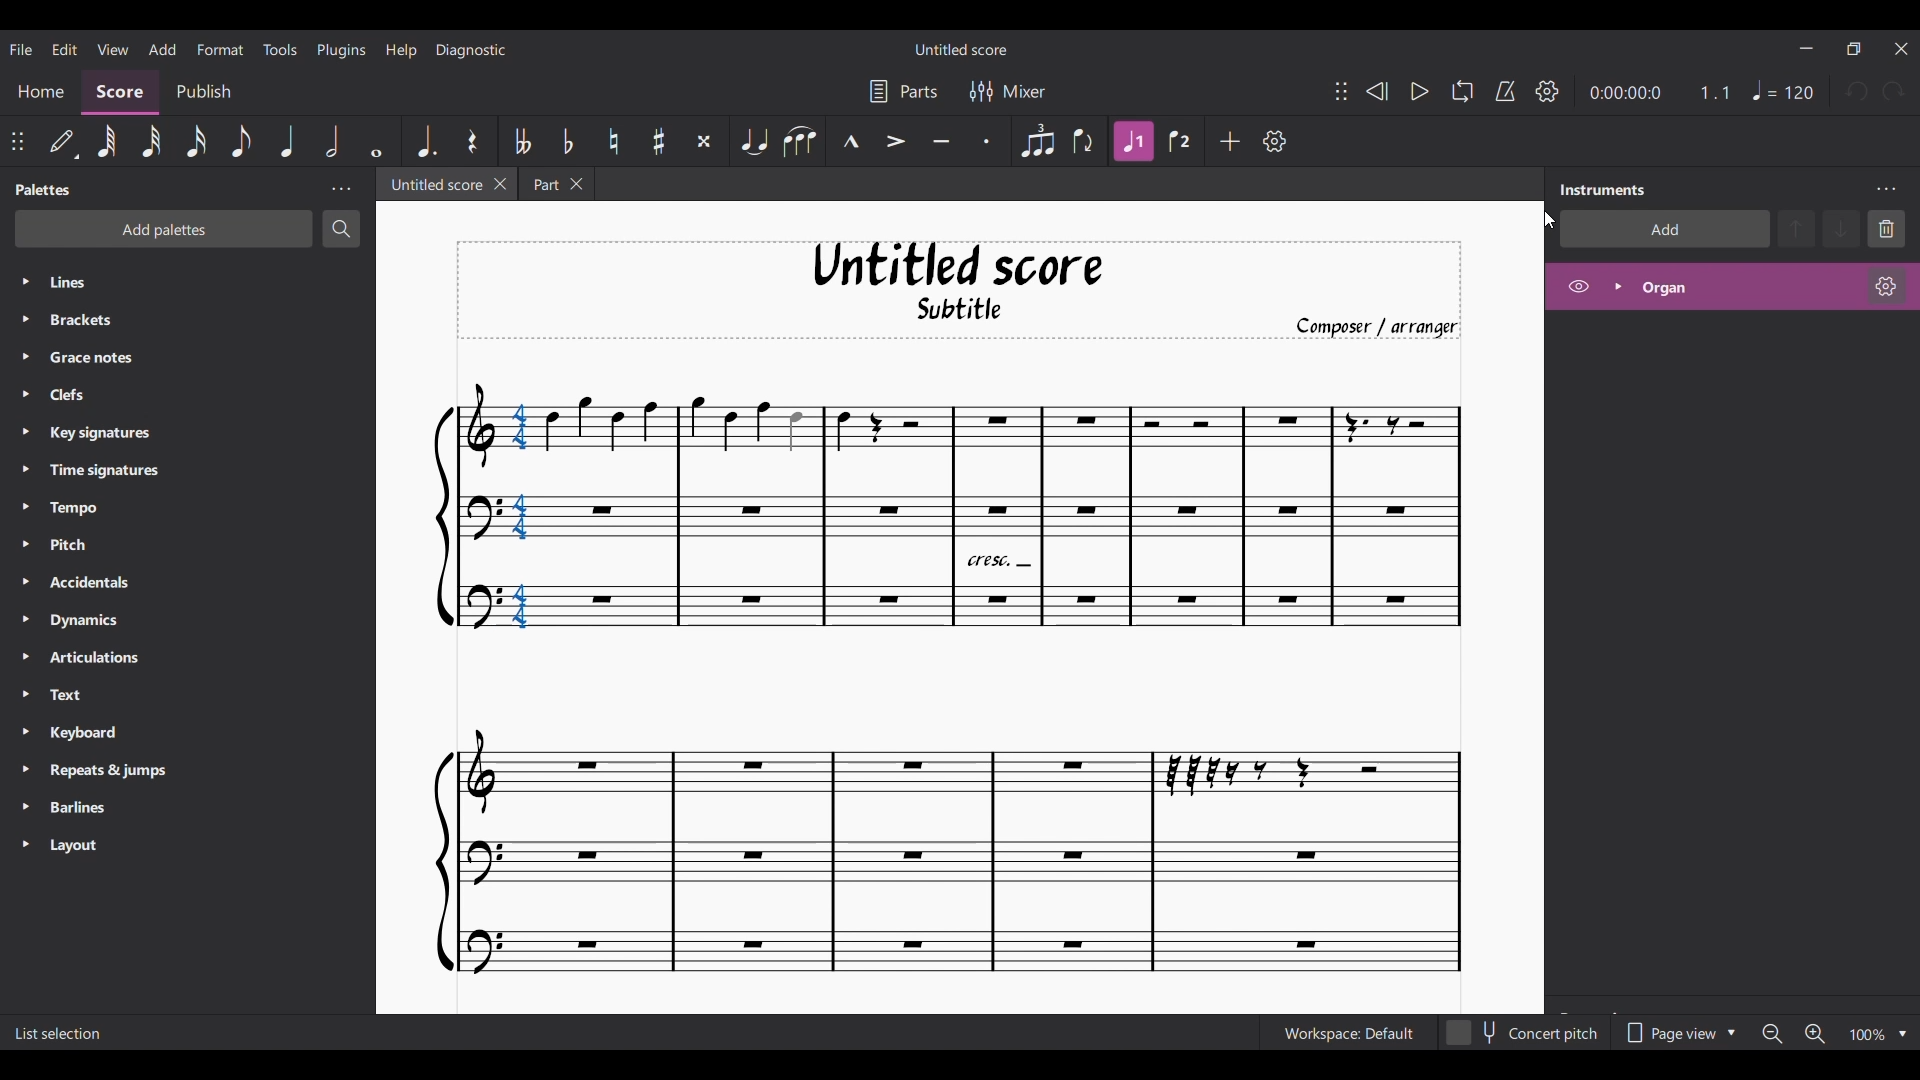 The width and height of the screenshot is (1920, 1080). What do you see at coordinates (332, 141) in the screenshot?
I see `Half note` at bounding box center [332, 141].